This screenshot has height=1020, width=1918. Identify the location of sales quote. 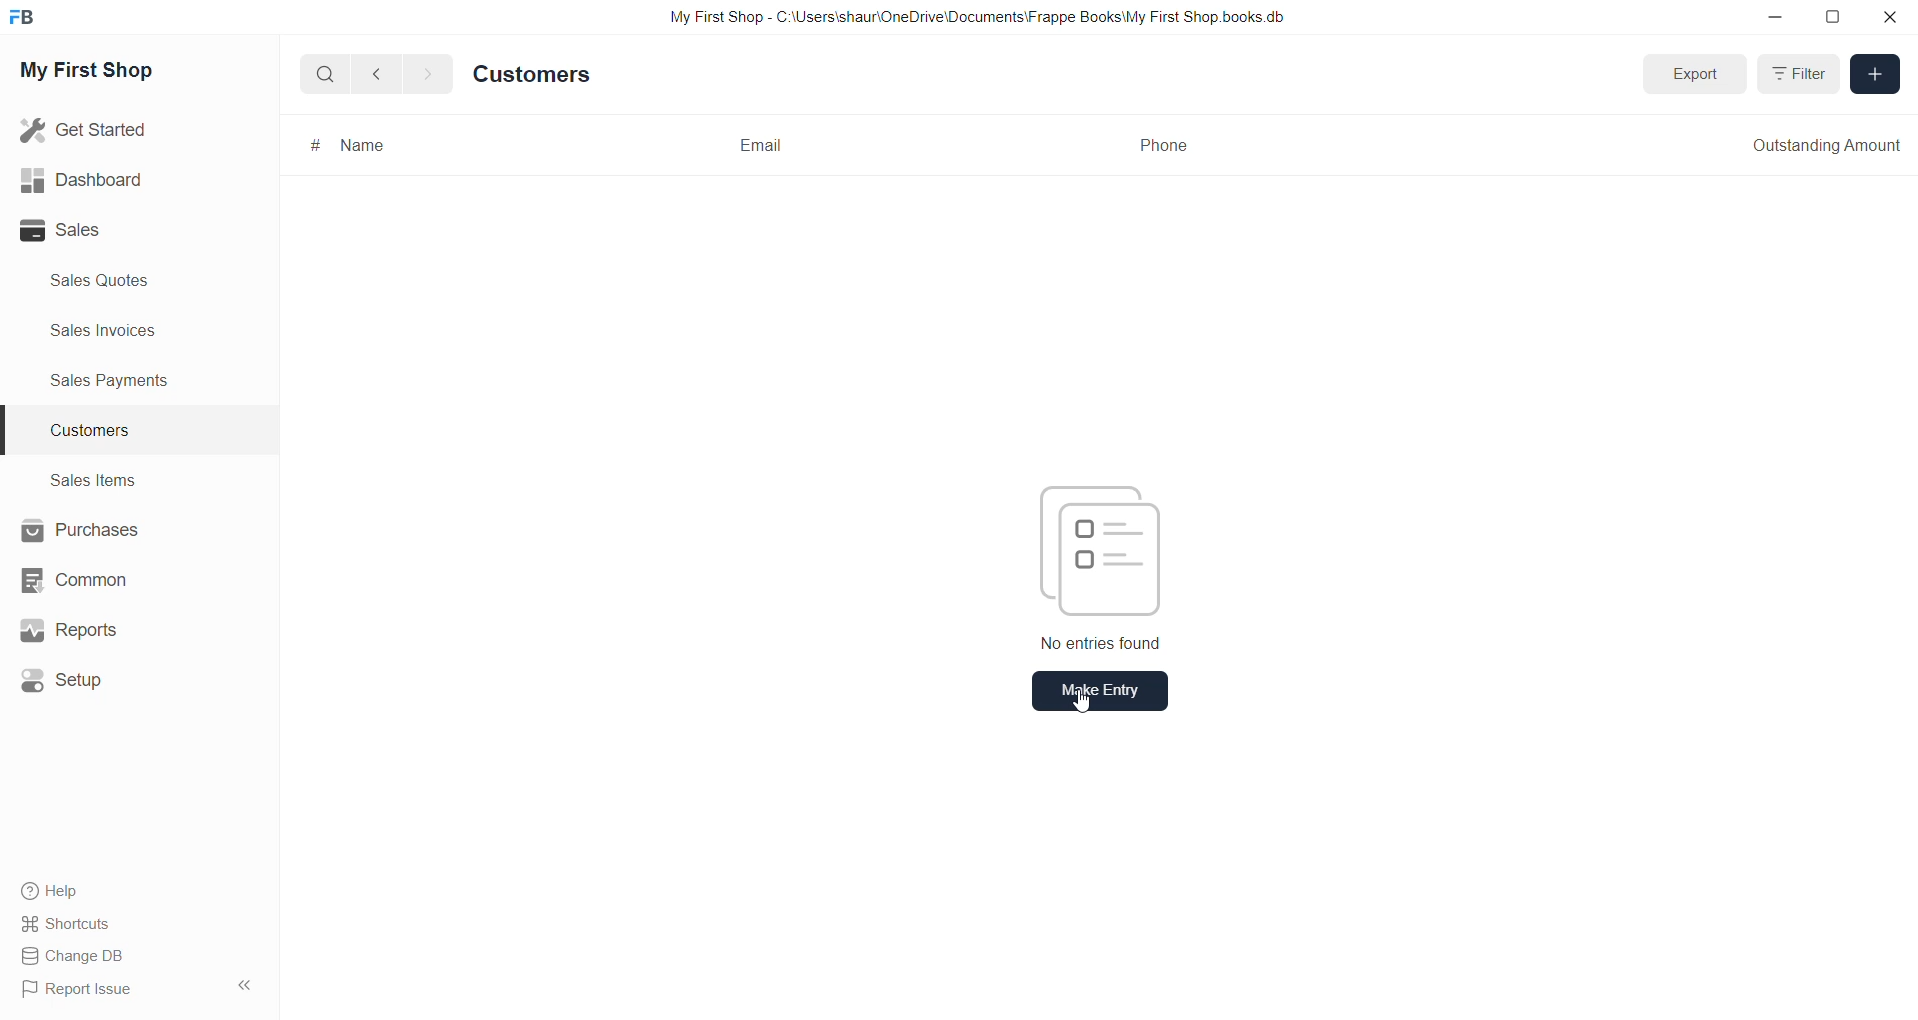
(111, 280).